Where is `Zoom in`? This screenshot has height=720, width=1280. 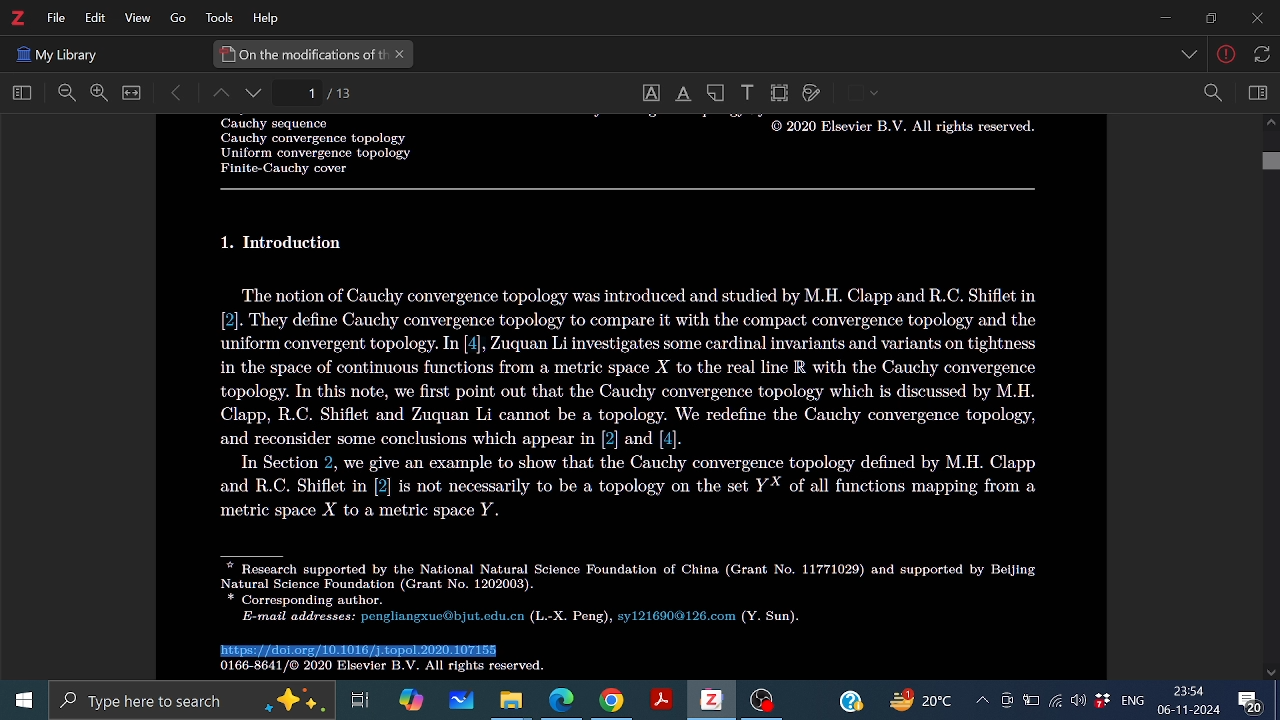
Zoom in is located at coordinates (98, 93).